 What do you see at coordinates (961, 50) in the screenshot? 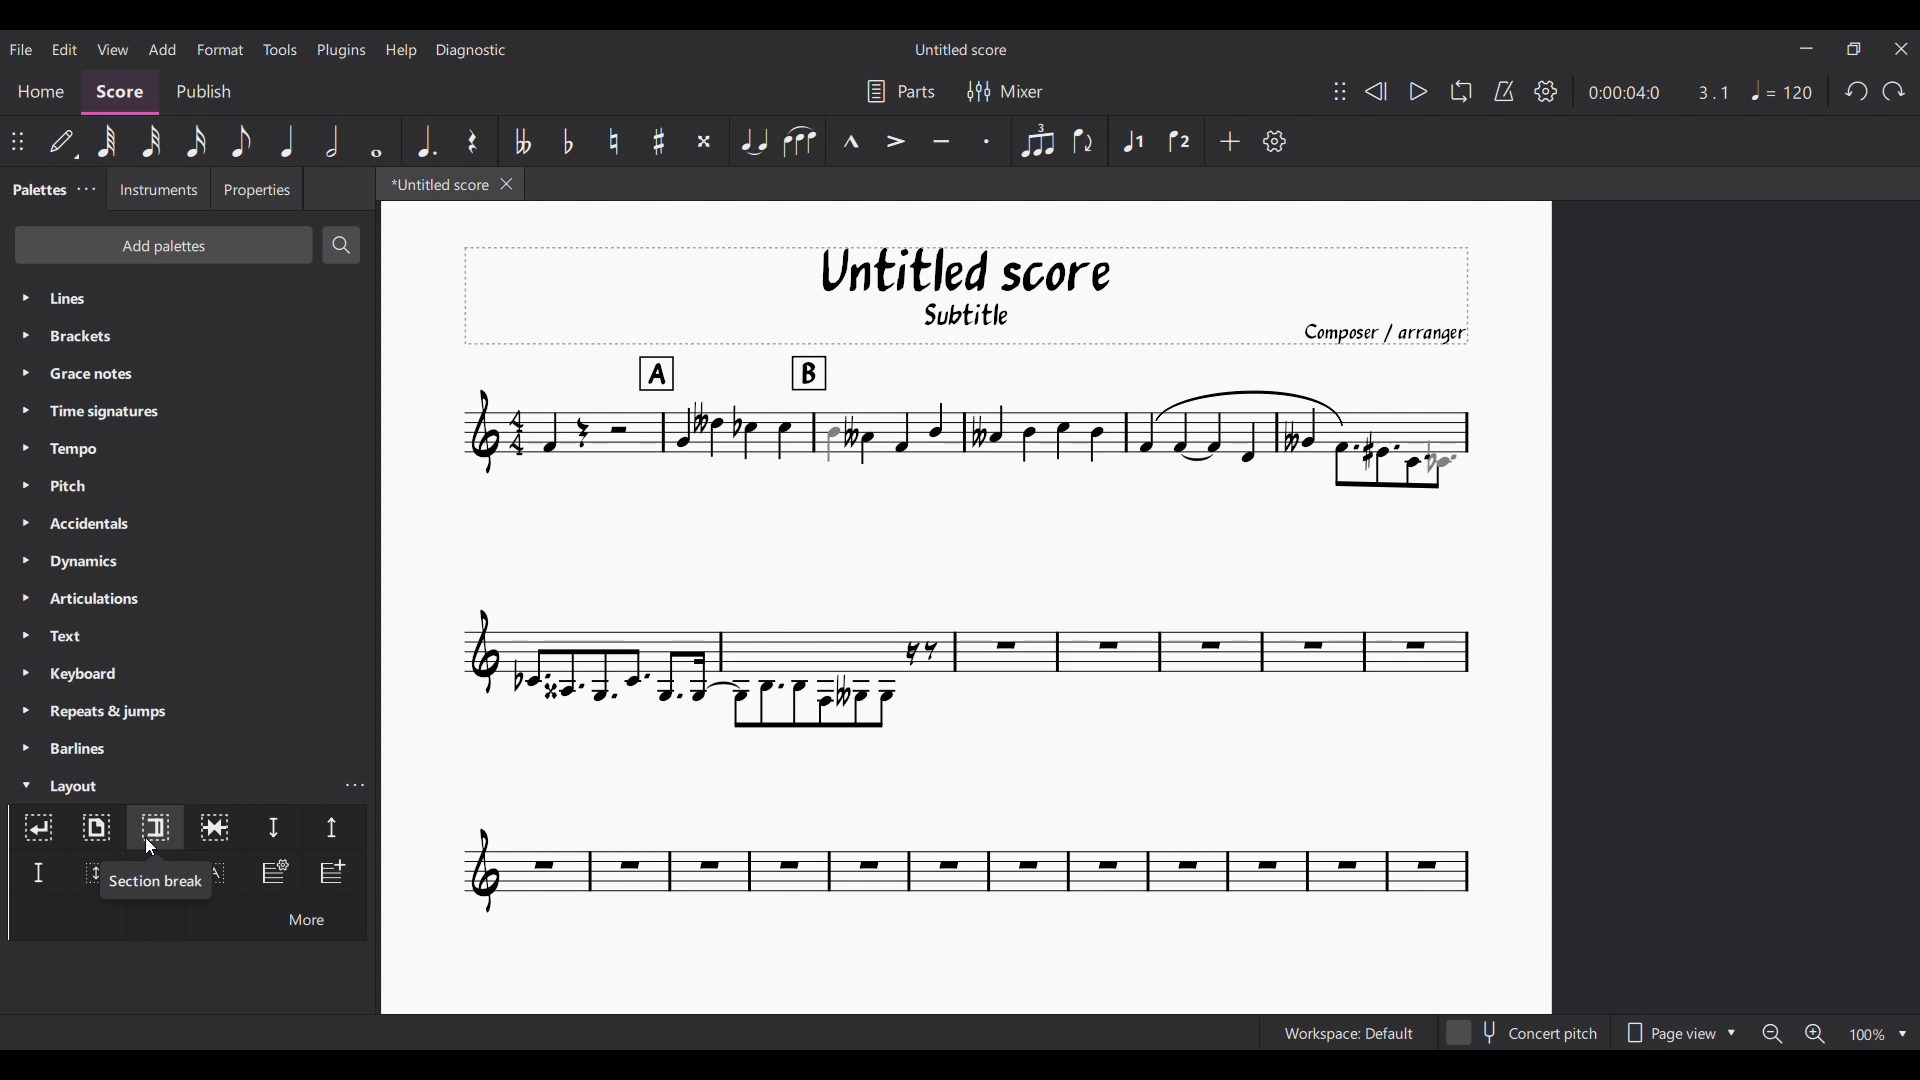
I see `Untitled score` at bounding box center [961, 50].